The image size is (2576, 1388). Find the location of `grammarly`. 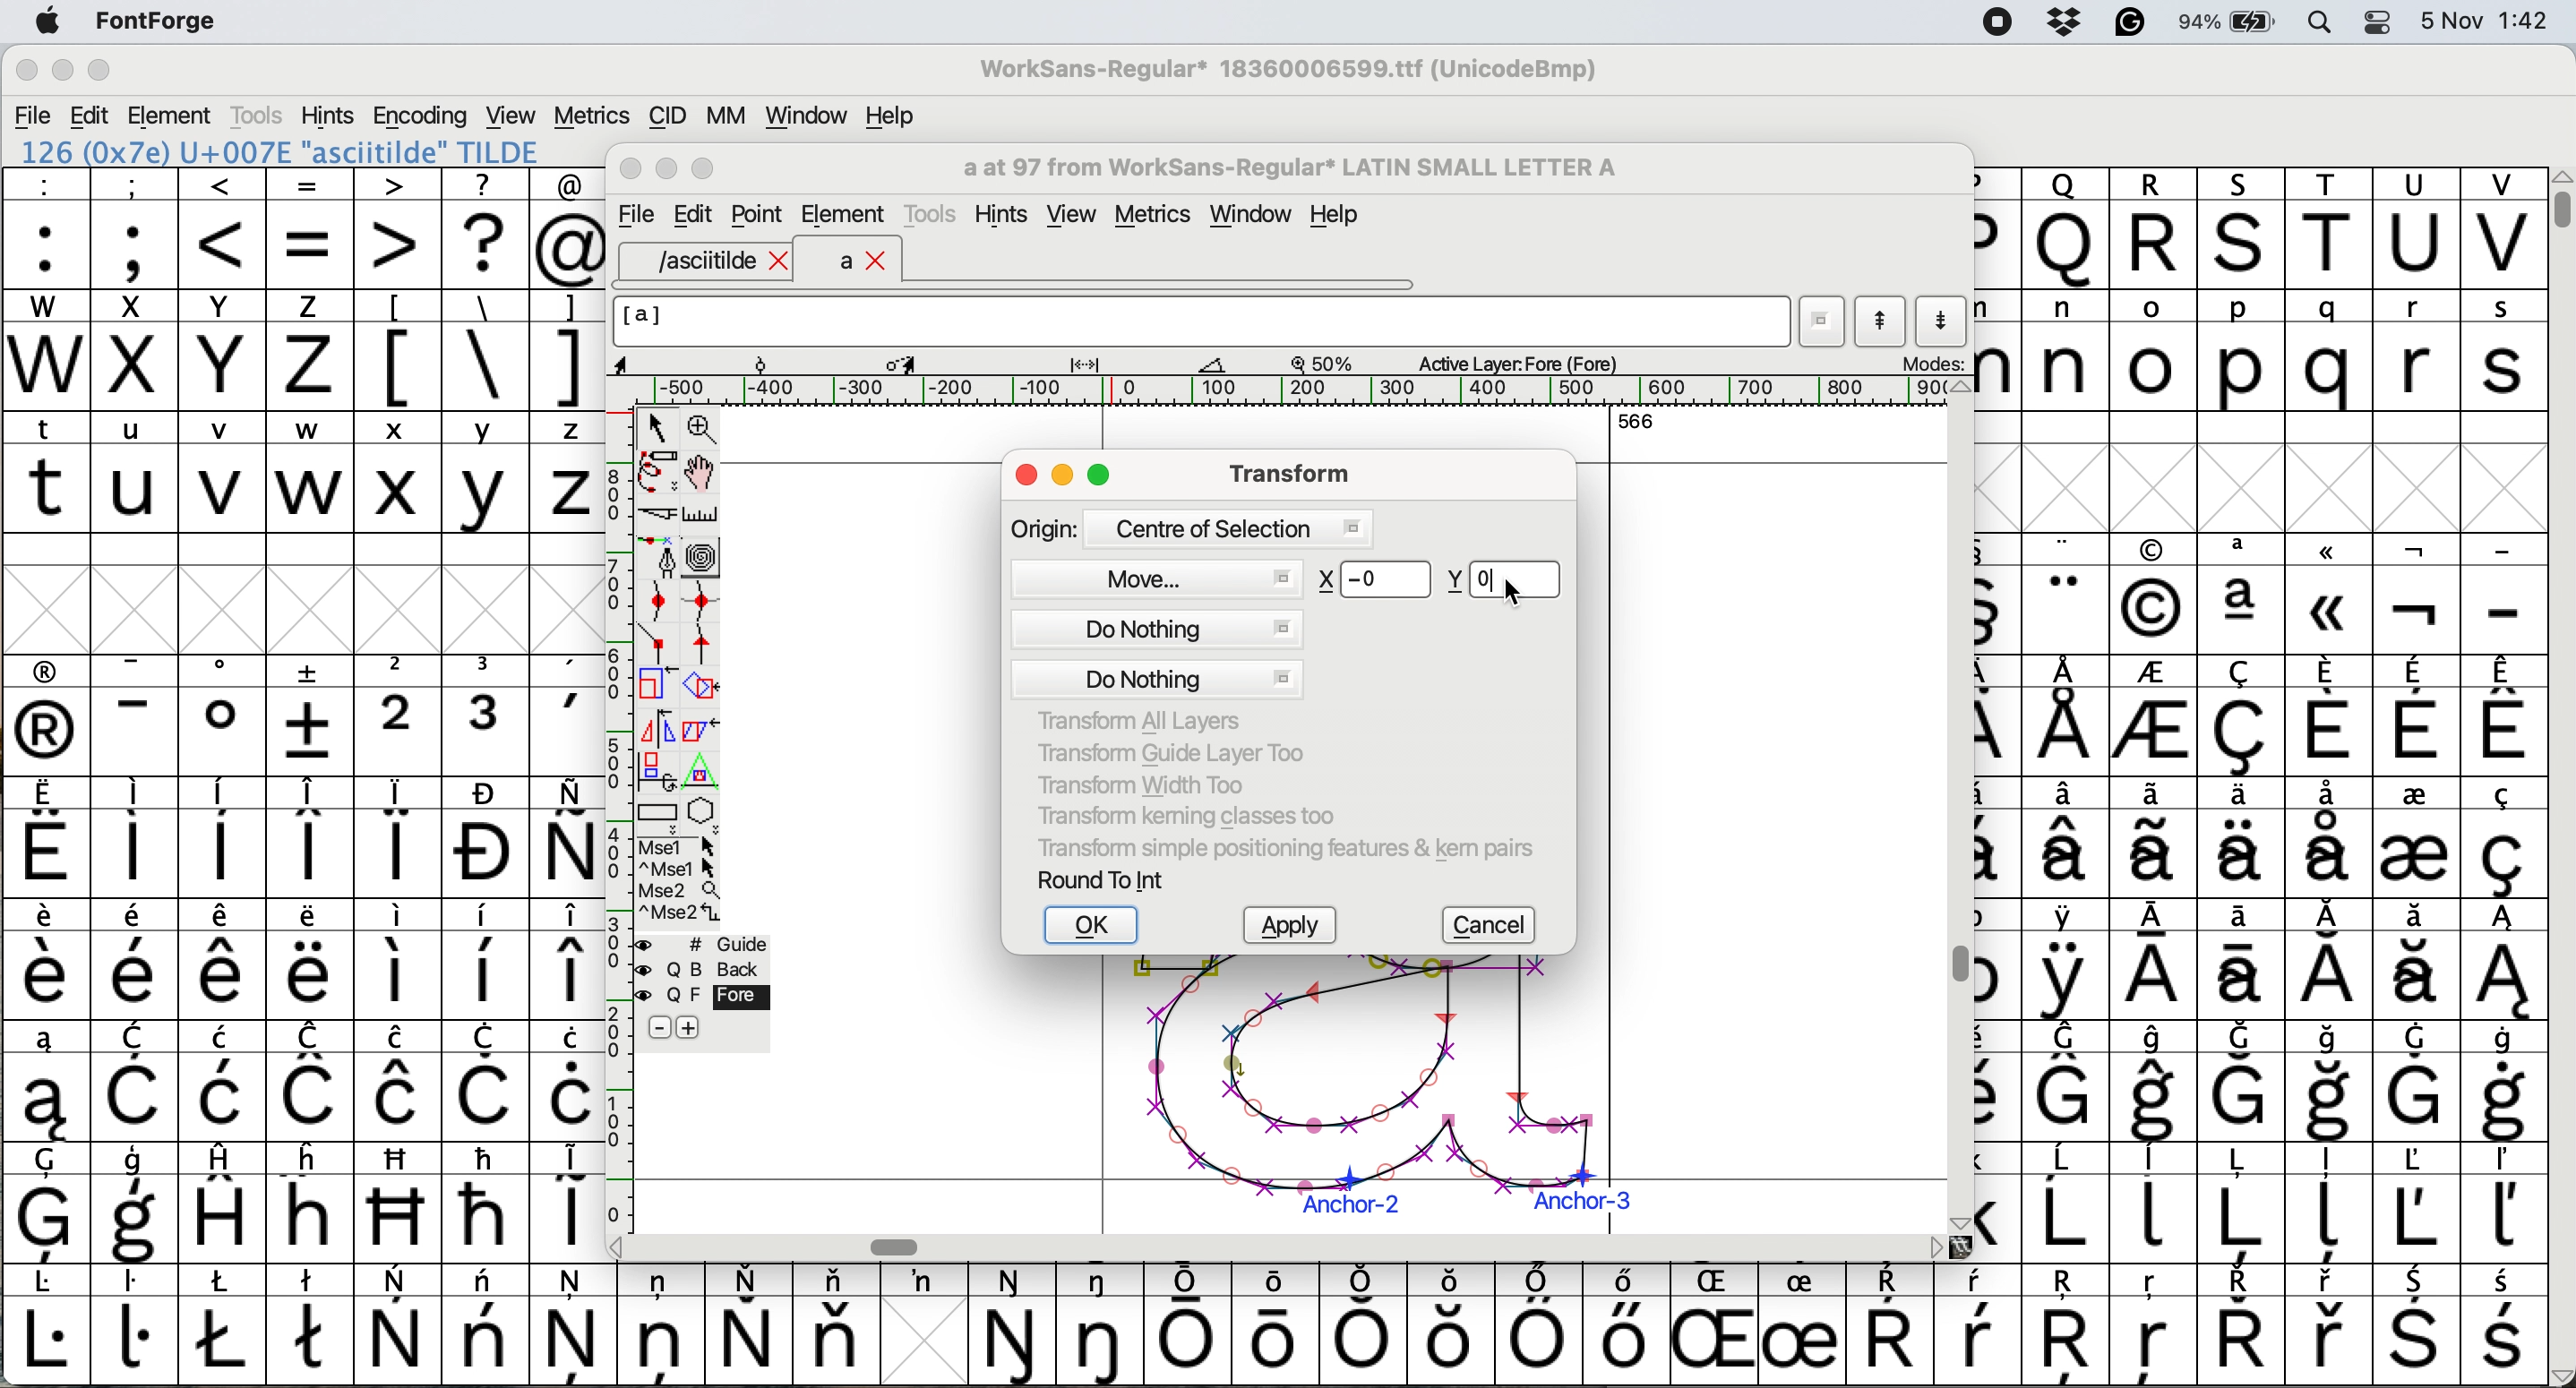

grammarly is located at coordinates (2129, 26).